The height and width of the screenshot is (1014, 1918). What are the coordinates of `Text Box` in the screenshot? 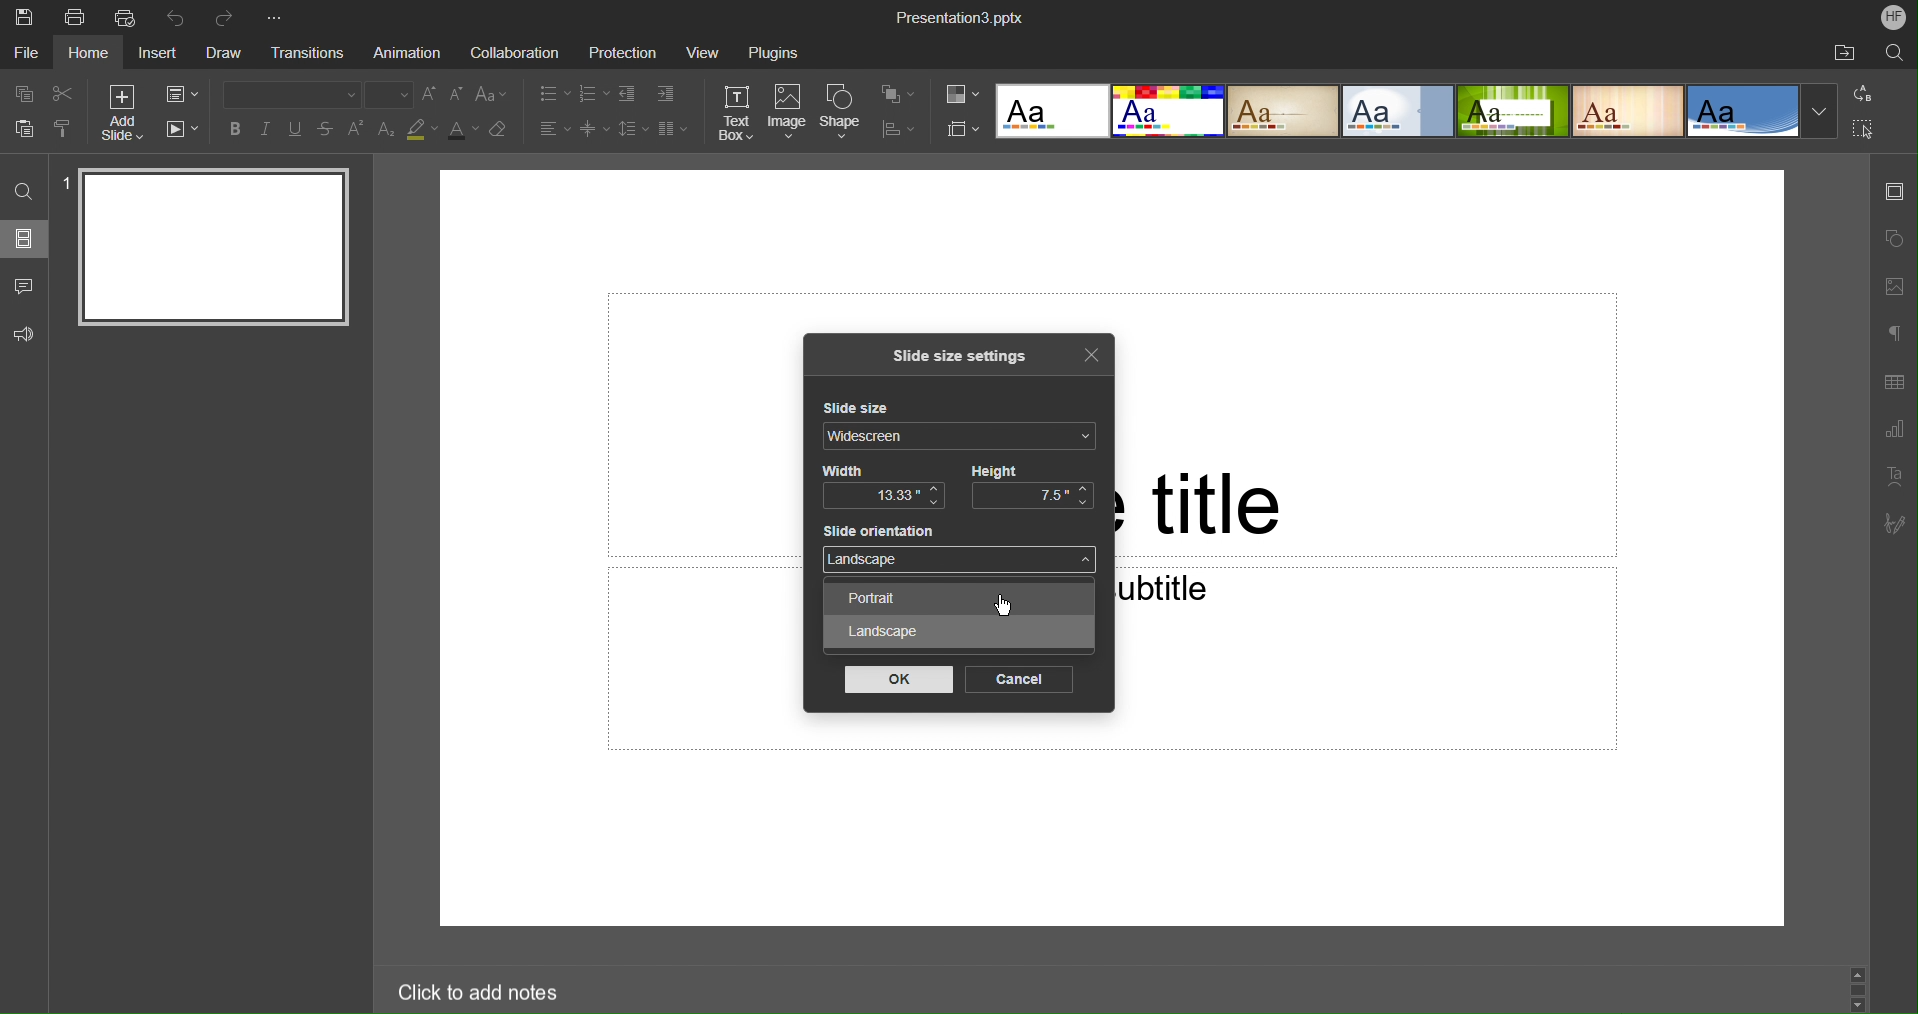 It's located at (736, 113).